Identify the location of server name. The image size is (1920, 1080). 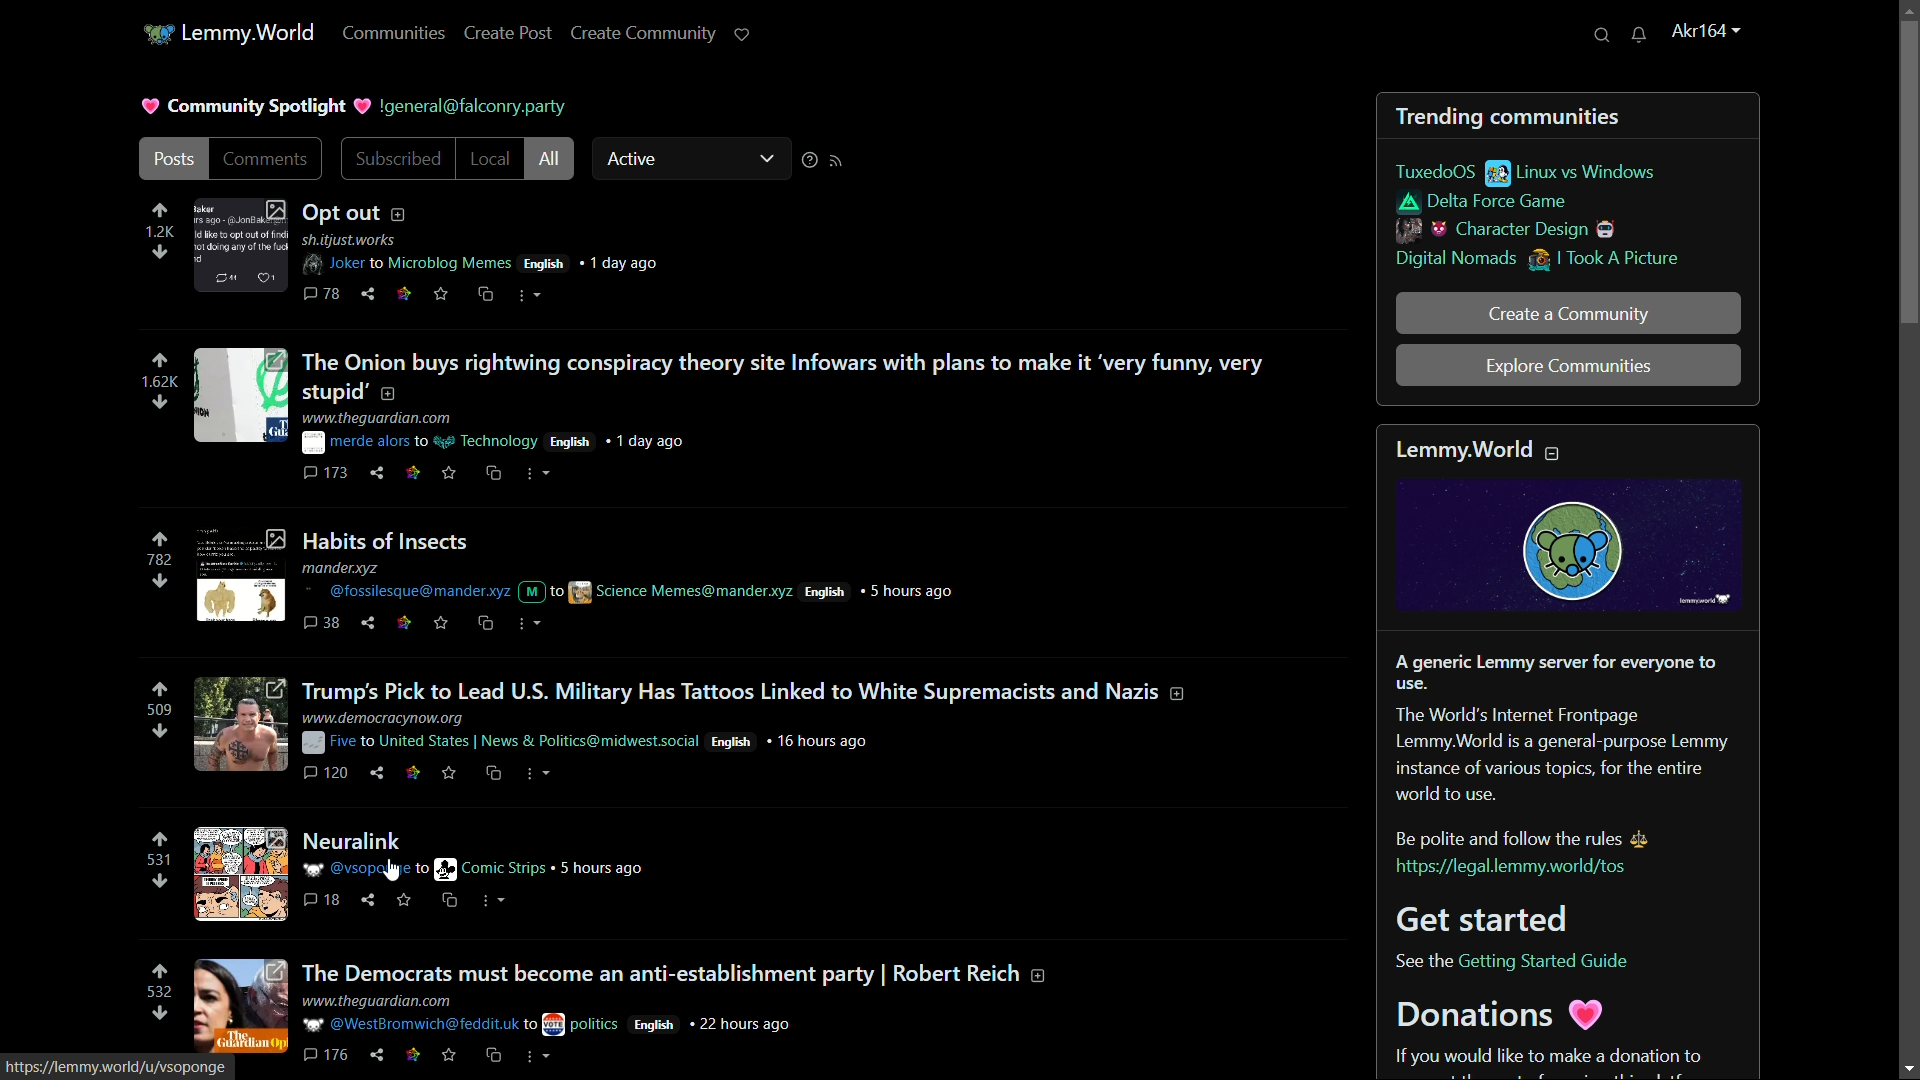
(248, 33).